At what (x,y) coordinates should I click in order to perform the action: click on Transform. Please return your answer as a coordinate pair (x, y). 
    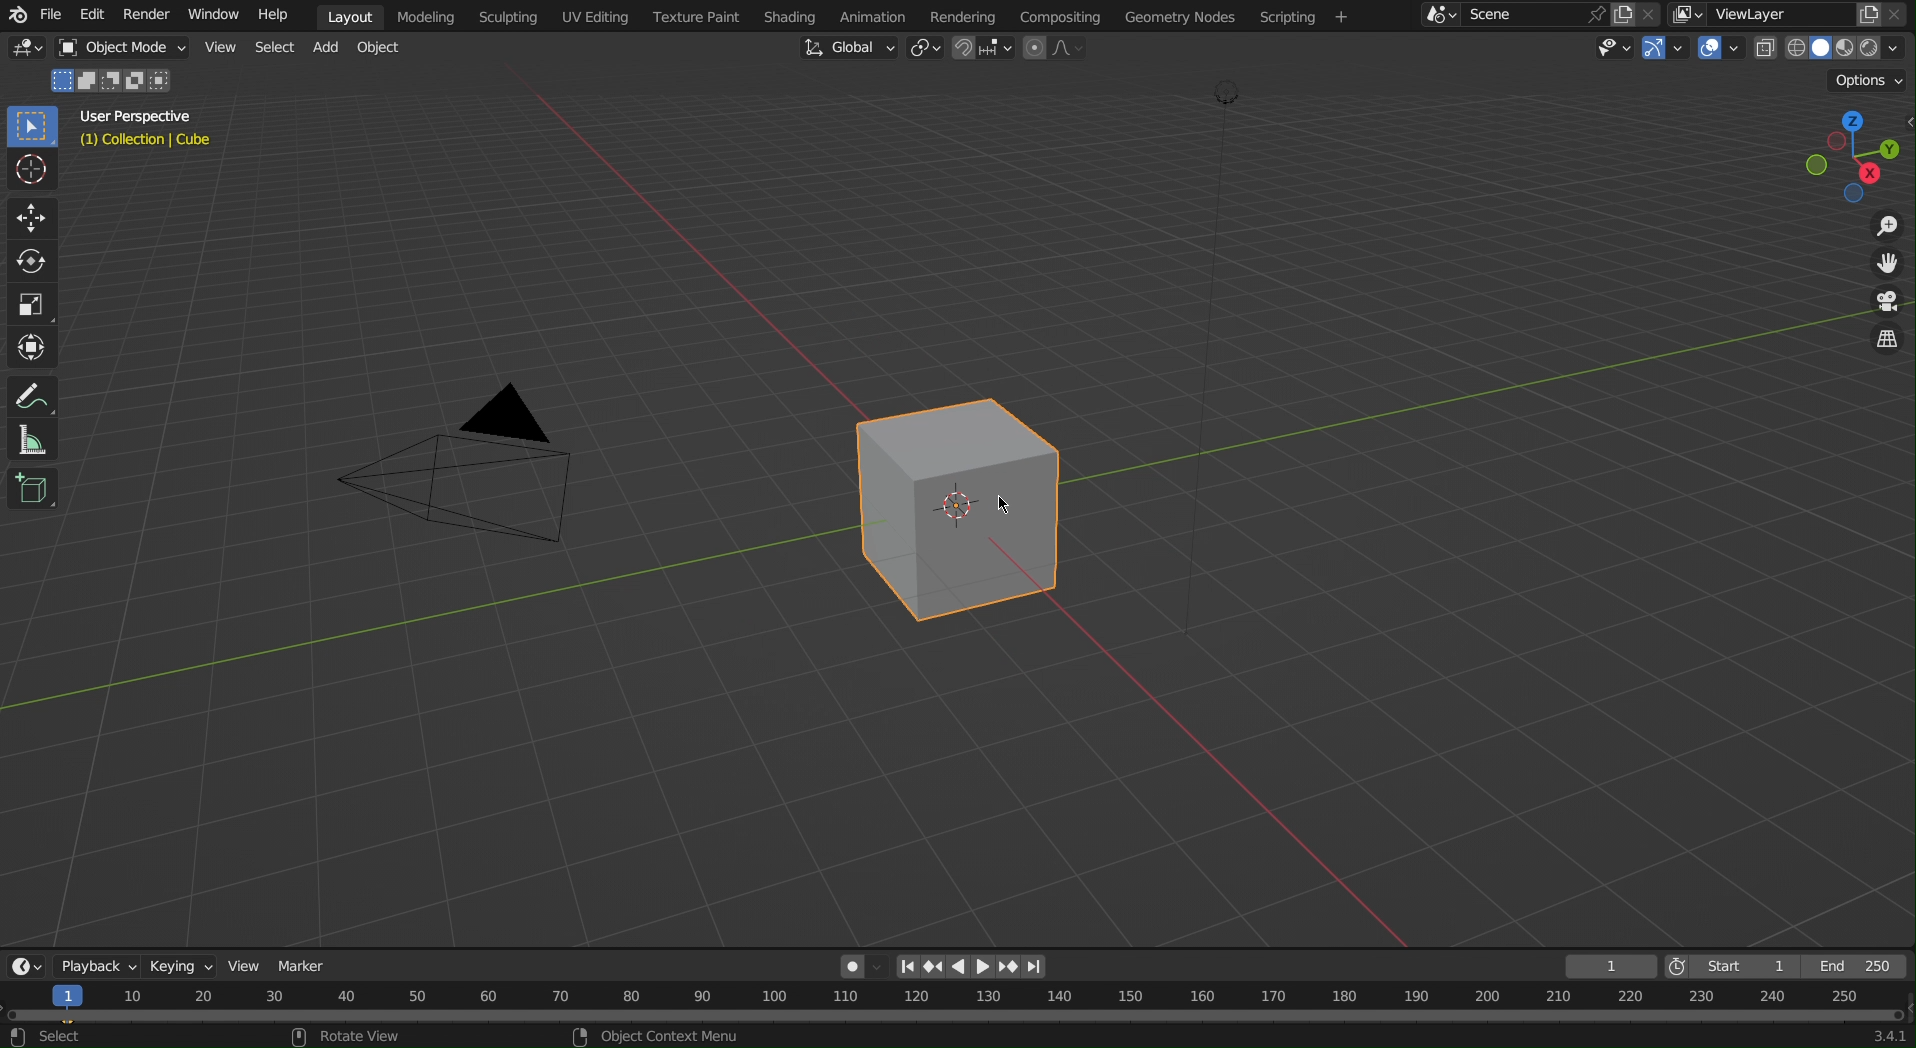
    Looking at the image, I should click on (32, 346).